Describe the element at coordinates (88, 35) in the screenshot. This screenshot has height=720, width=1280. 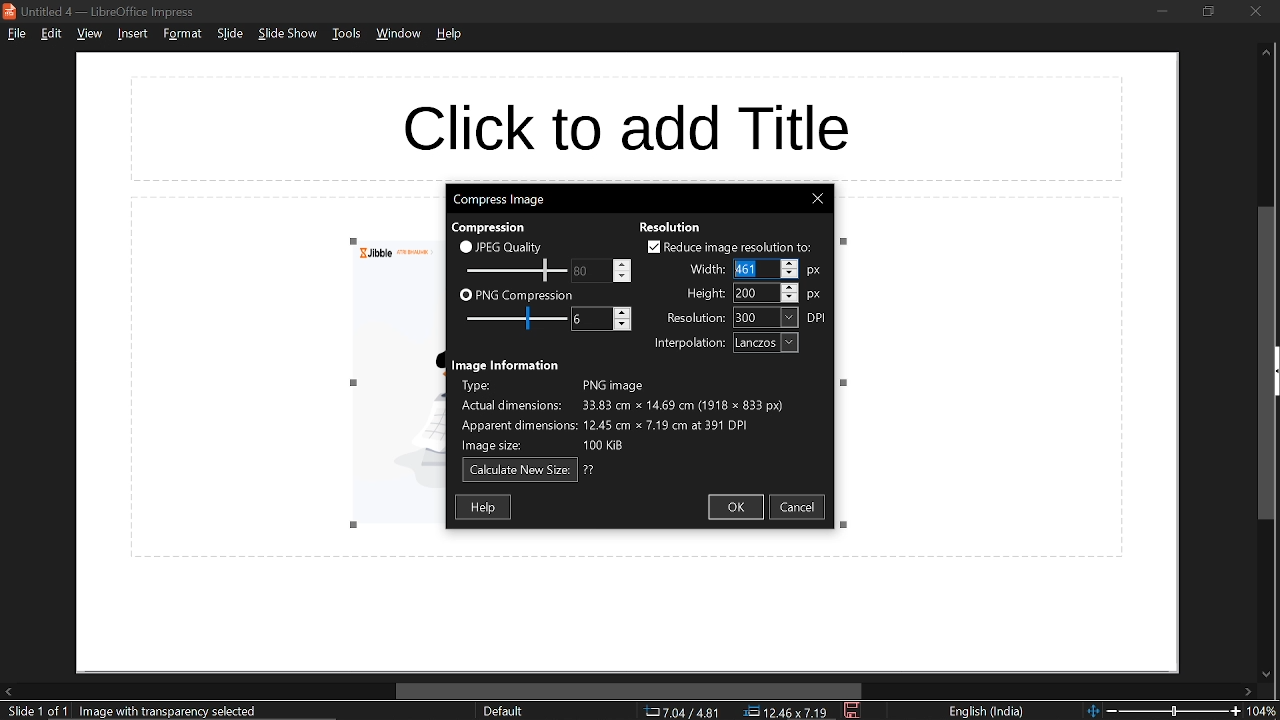
I see `view` at that location.